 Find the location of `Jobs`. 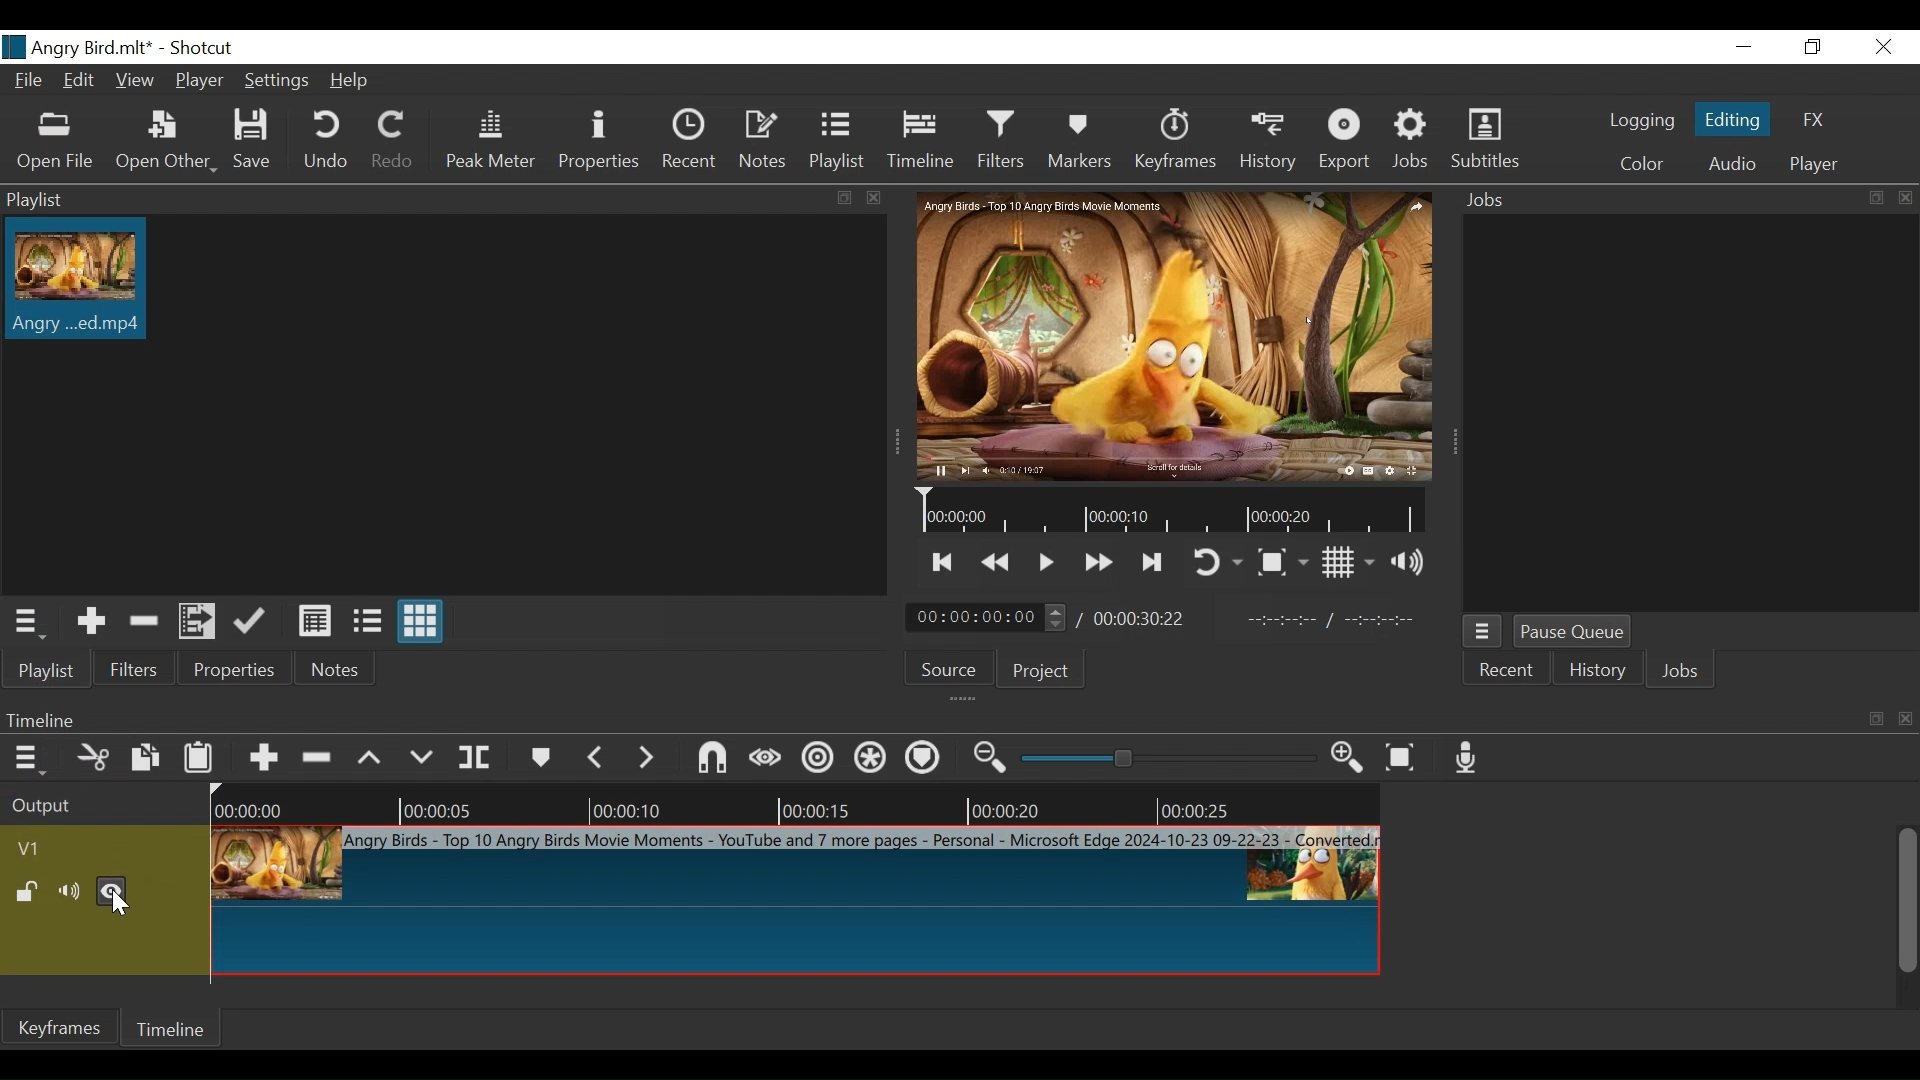

Jobs is located at coordinates (1414, 141).